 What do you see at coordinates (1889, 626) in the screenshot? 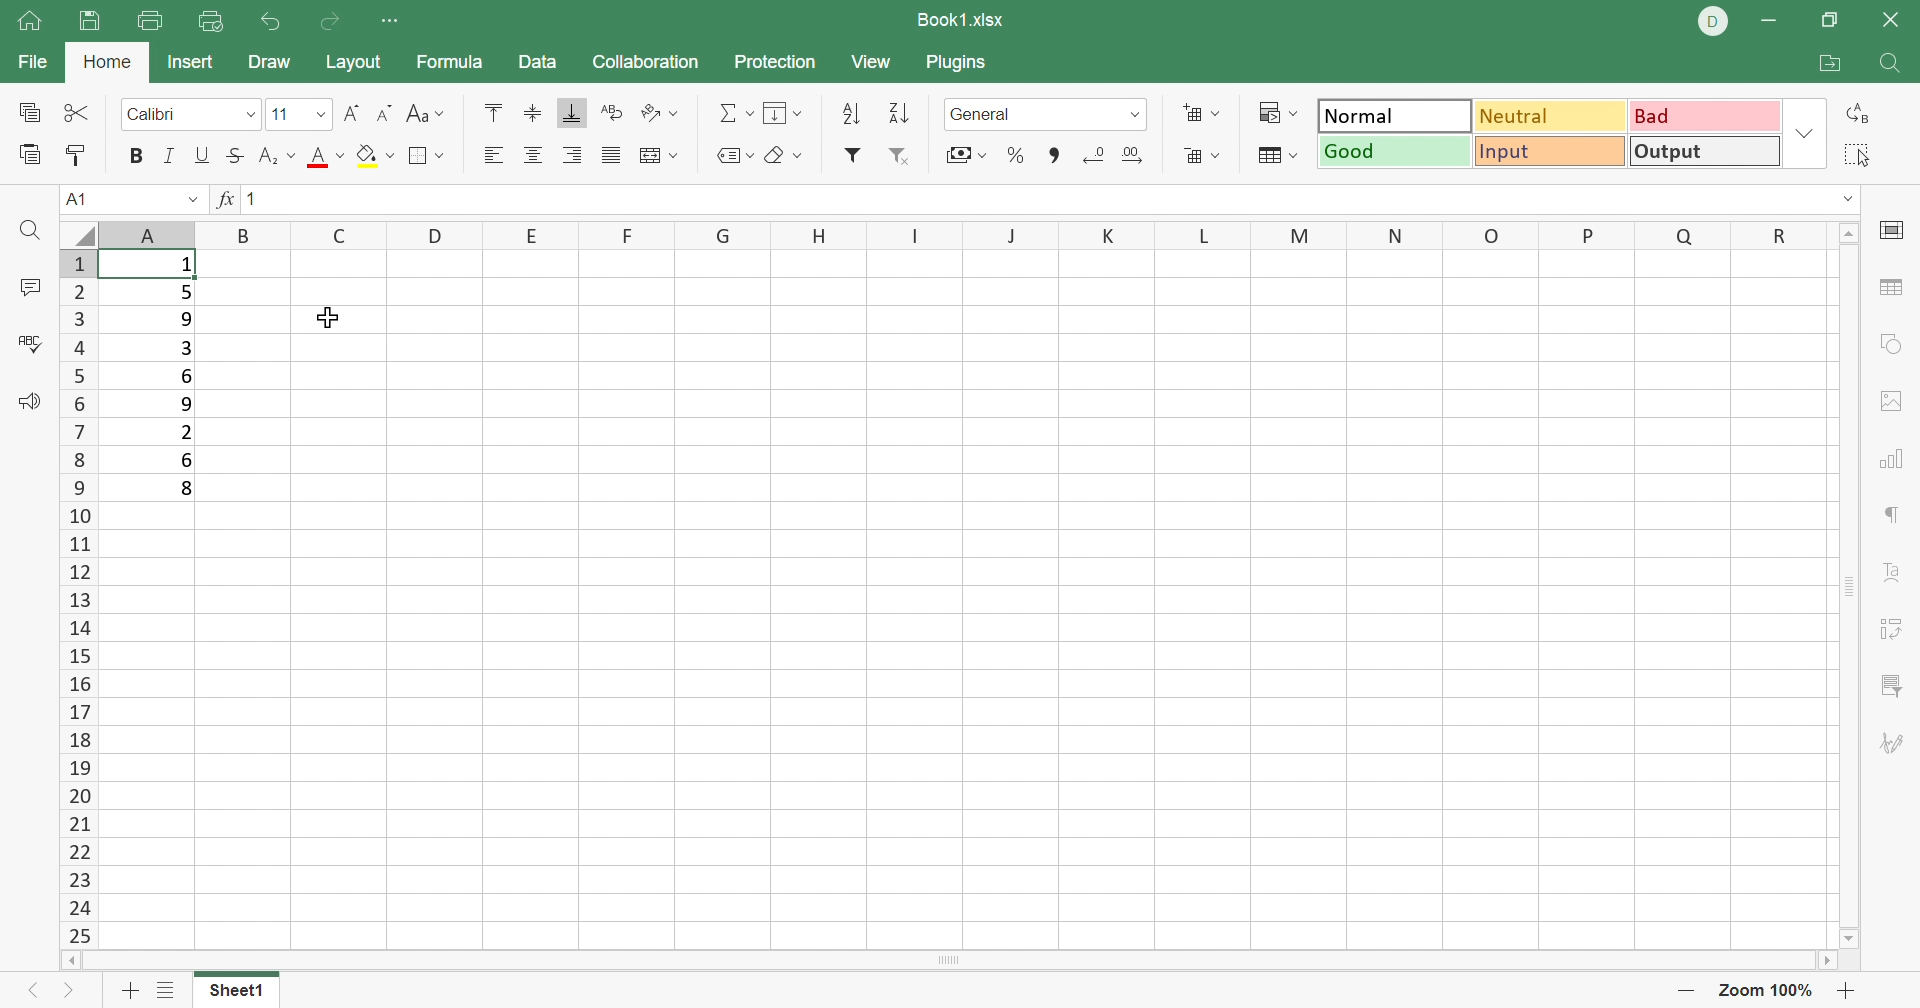
I see `Pivot Table  settings` at bounding box center [1889, 626].